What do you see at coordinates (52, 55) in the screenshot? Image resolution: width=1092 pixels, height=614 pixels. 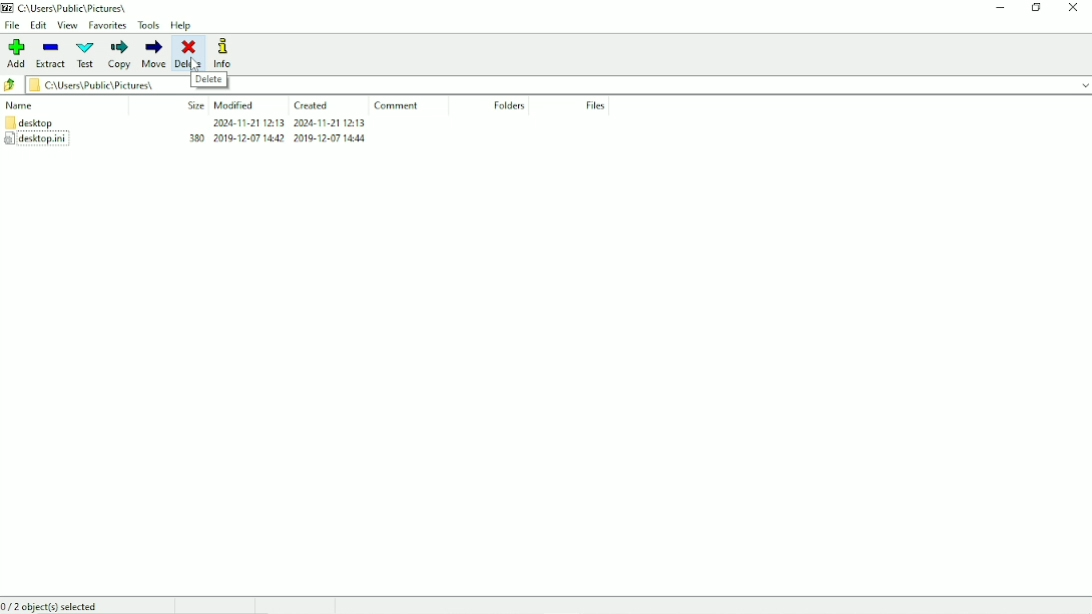 I see `Extract` at bounding box center [52, 55].